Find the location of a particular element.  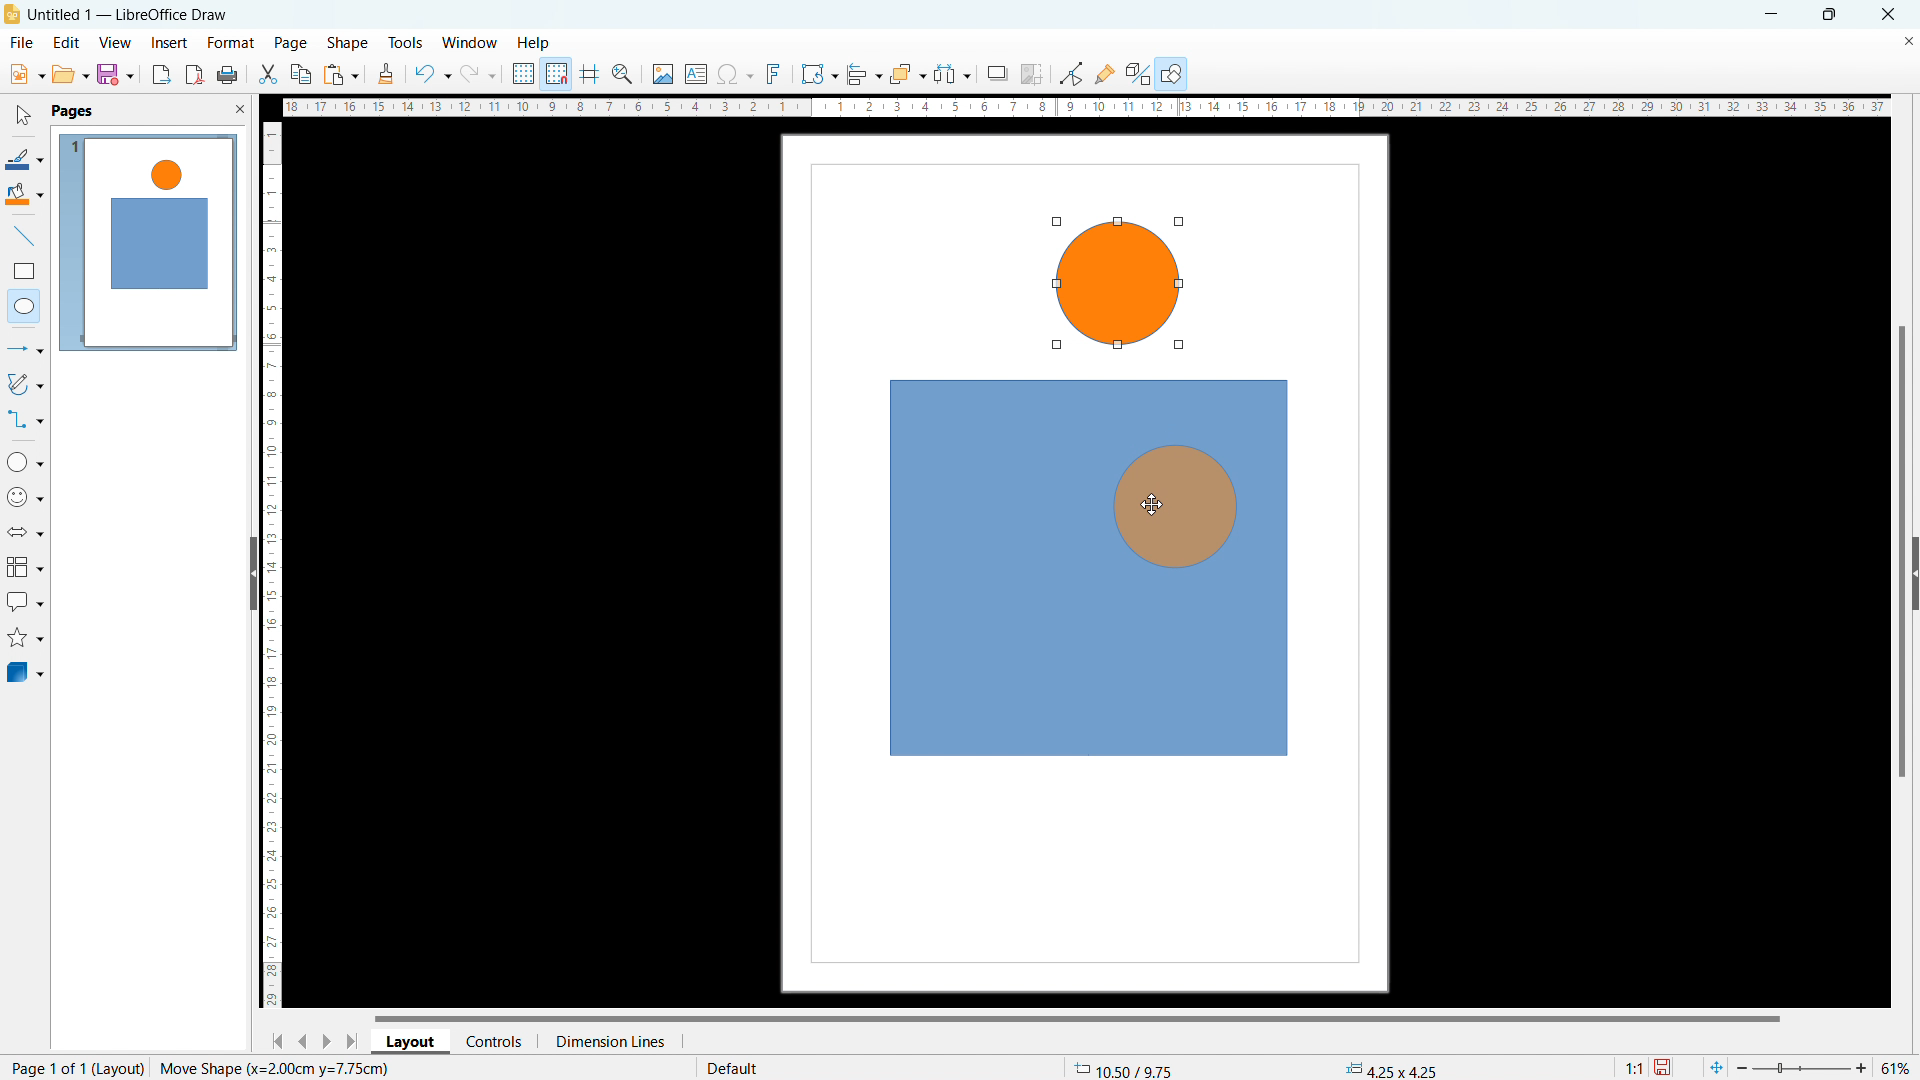

slider is located at coordinates (1800, 1068).